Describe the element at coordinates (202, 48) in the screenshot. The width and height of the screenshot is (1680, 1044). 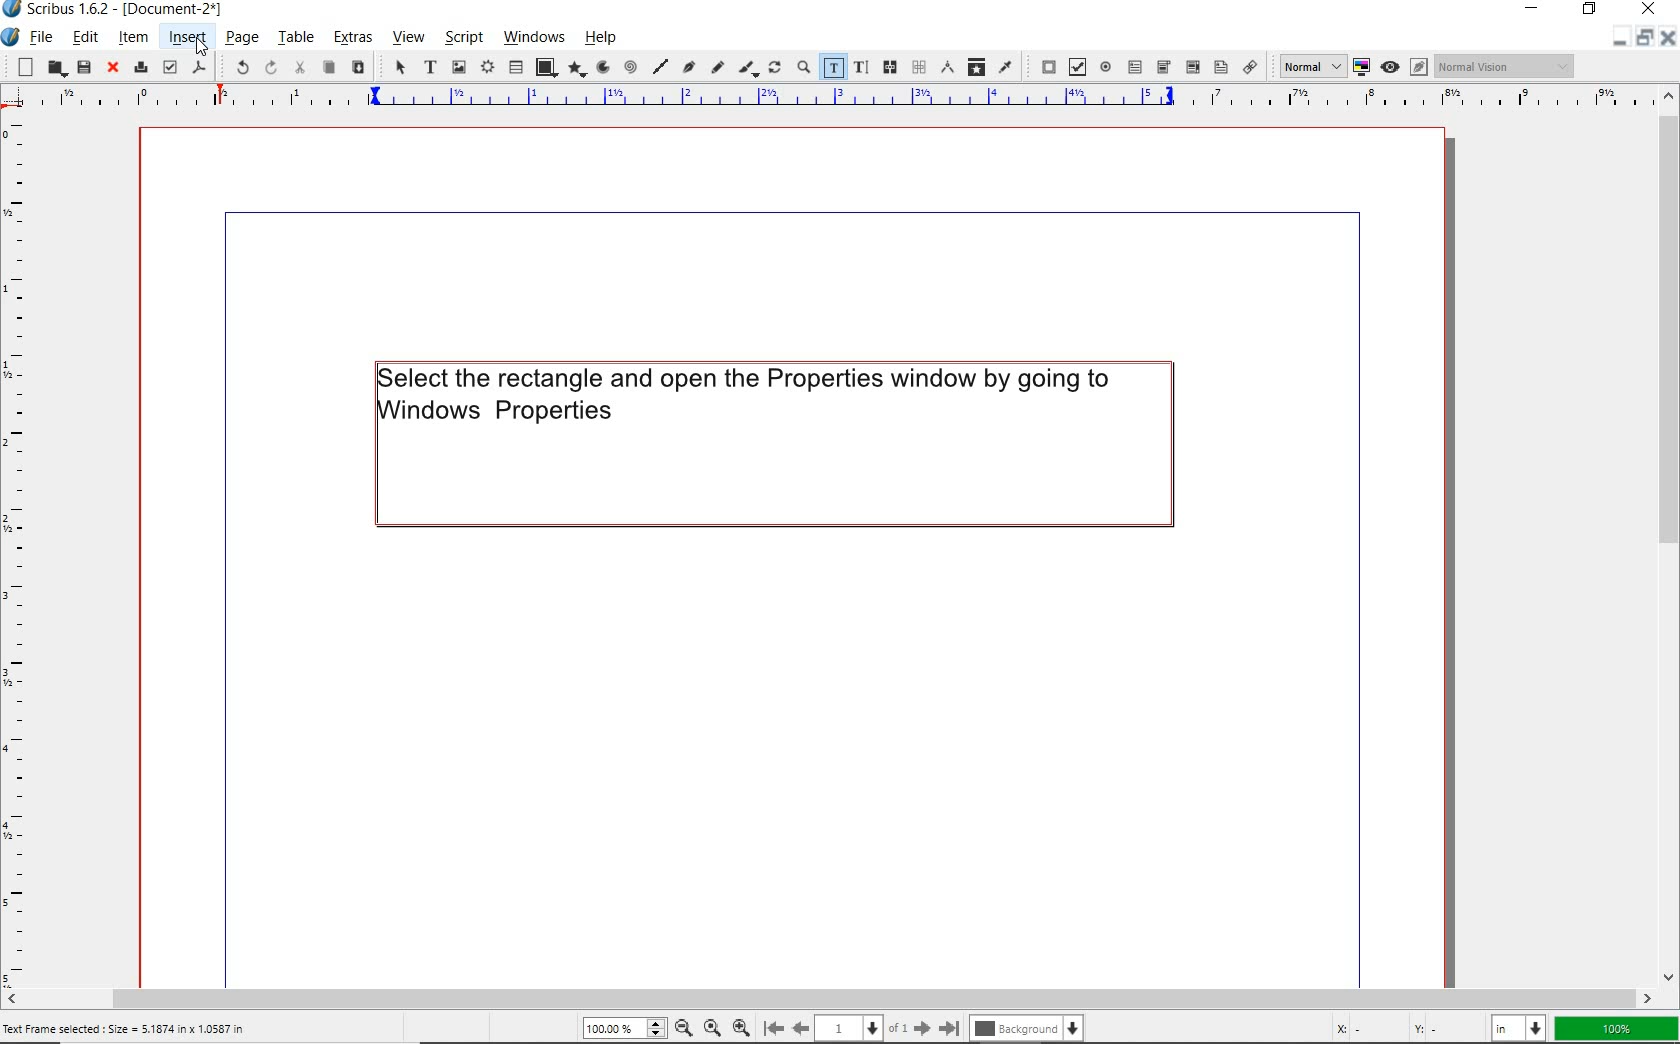
I see `Cursor` at that location.